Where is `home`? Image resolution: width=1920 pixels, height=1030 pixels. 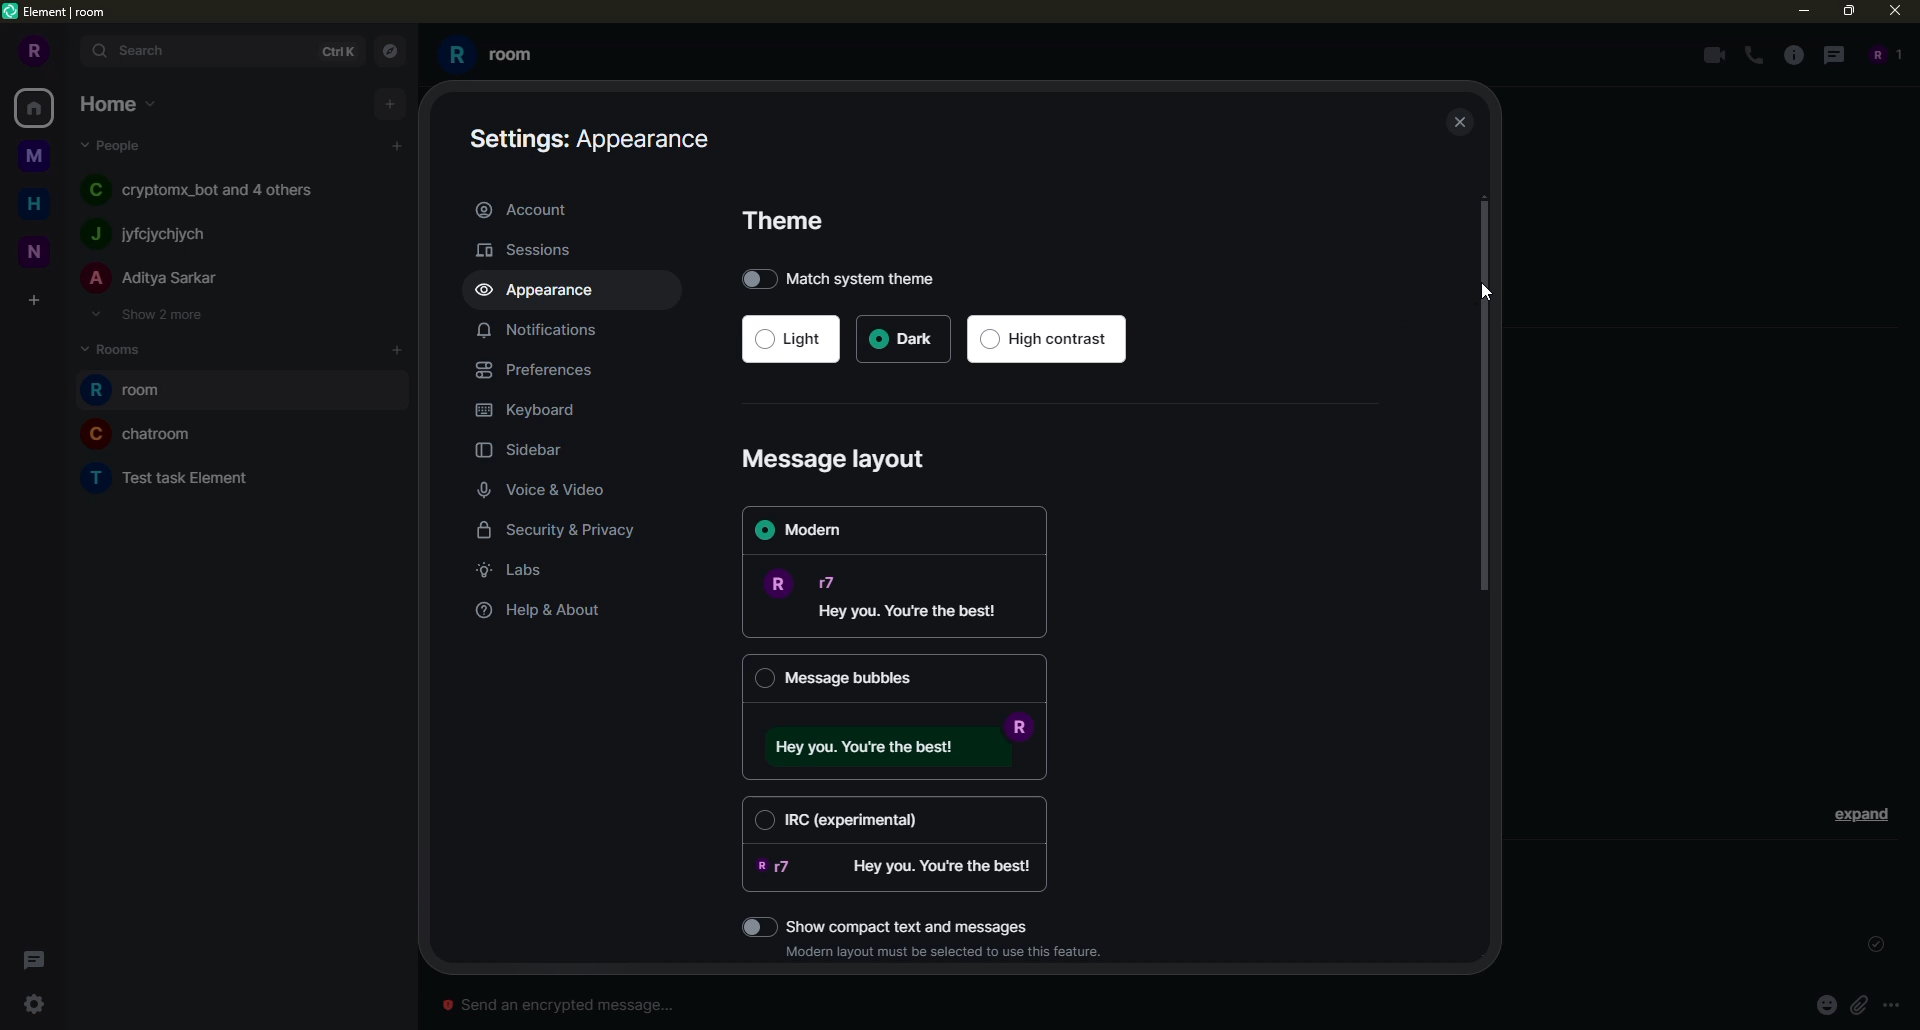
home is located at coordinates (120, 102).